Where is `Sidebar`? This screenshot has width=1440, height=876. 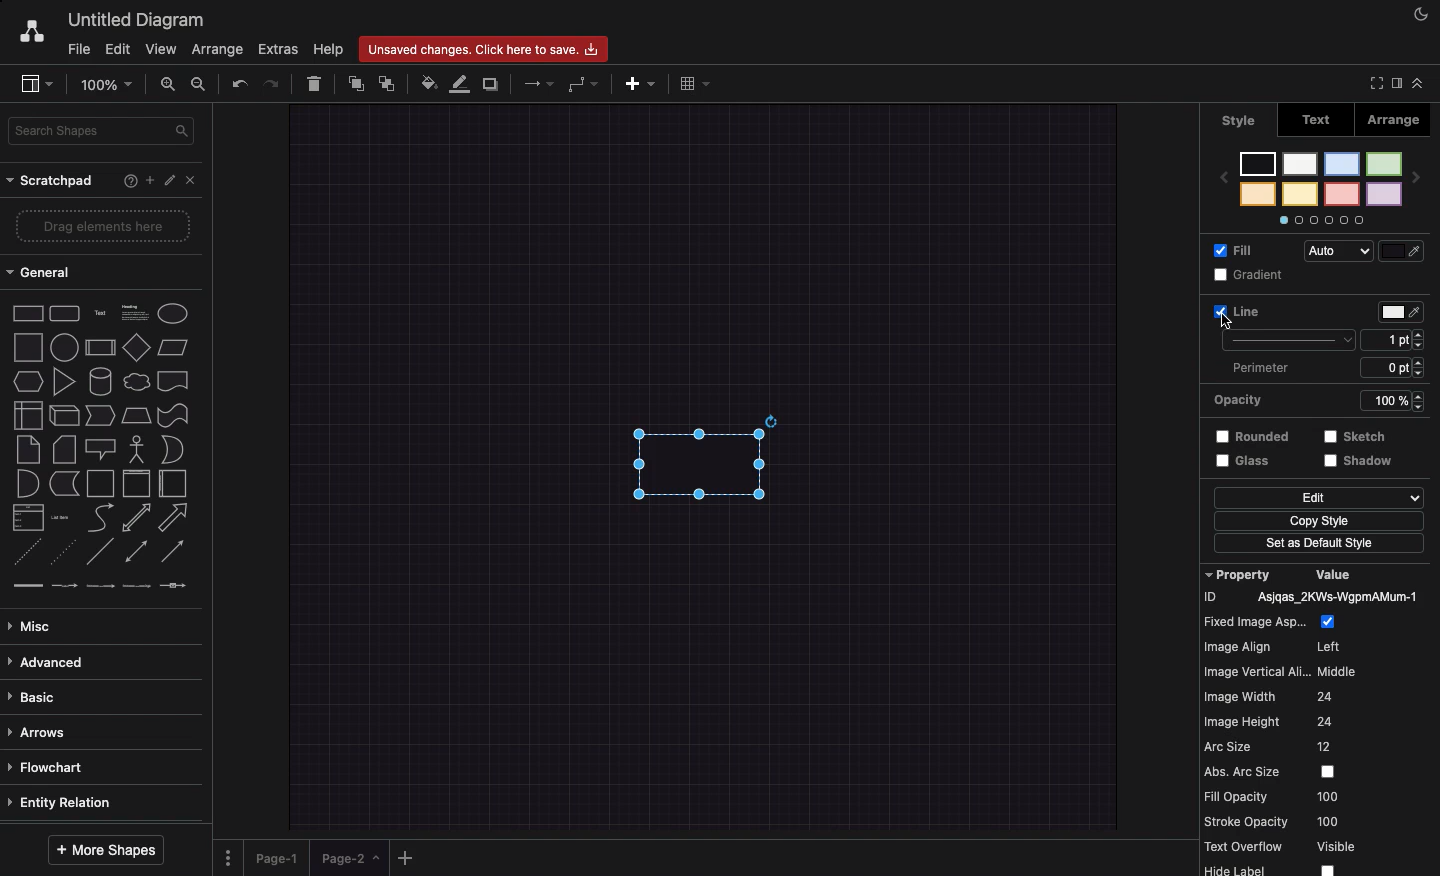
Sidebar is located at coordinates (38, 85).